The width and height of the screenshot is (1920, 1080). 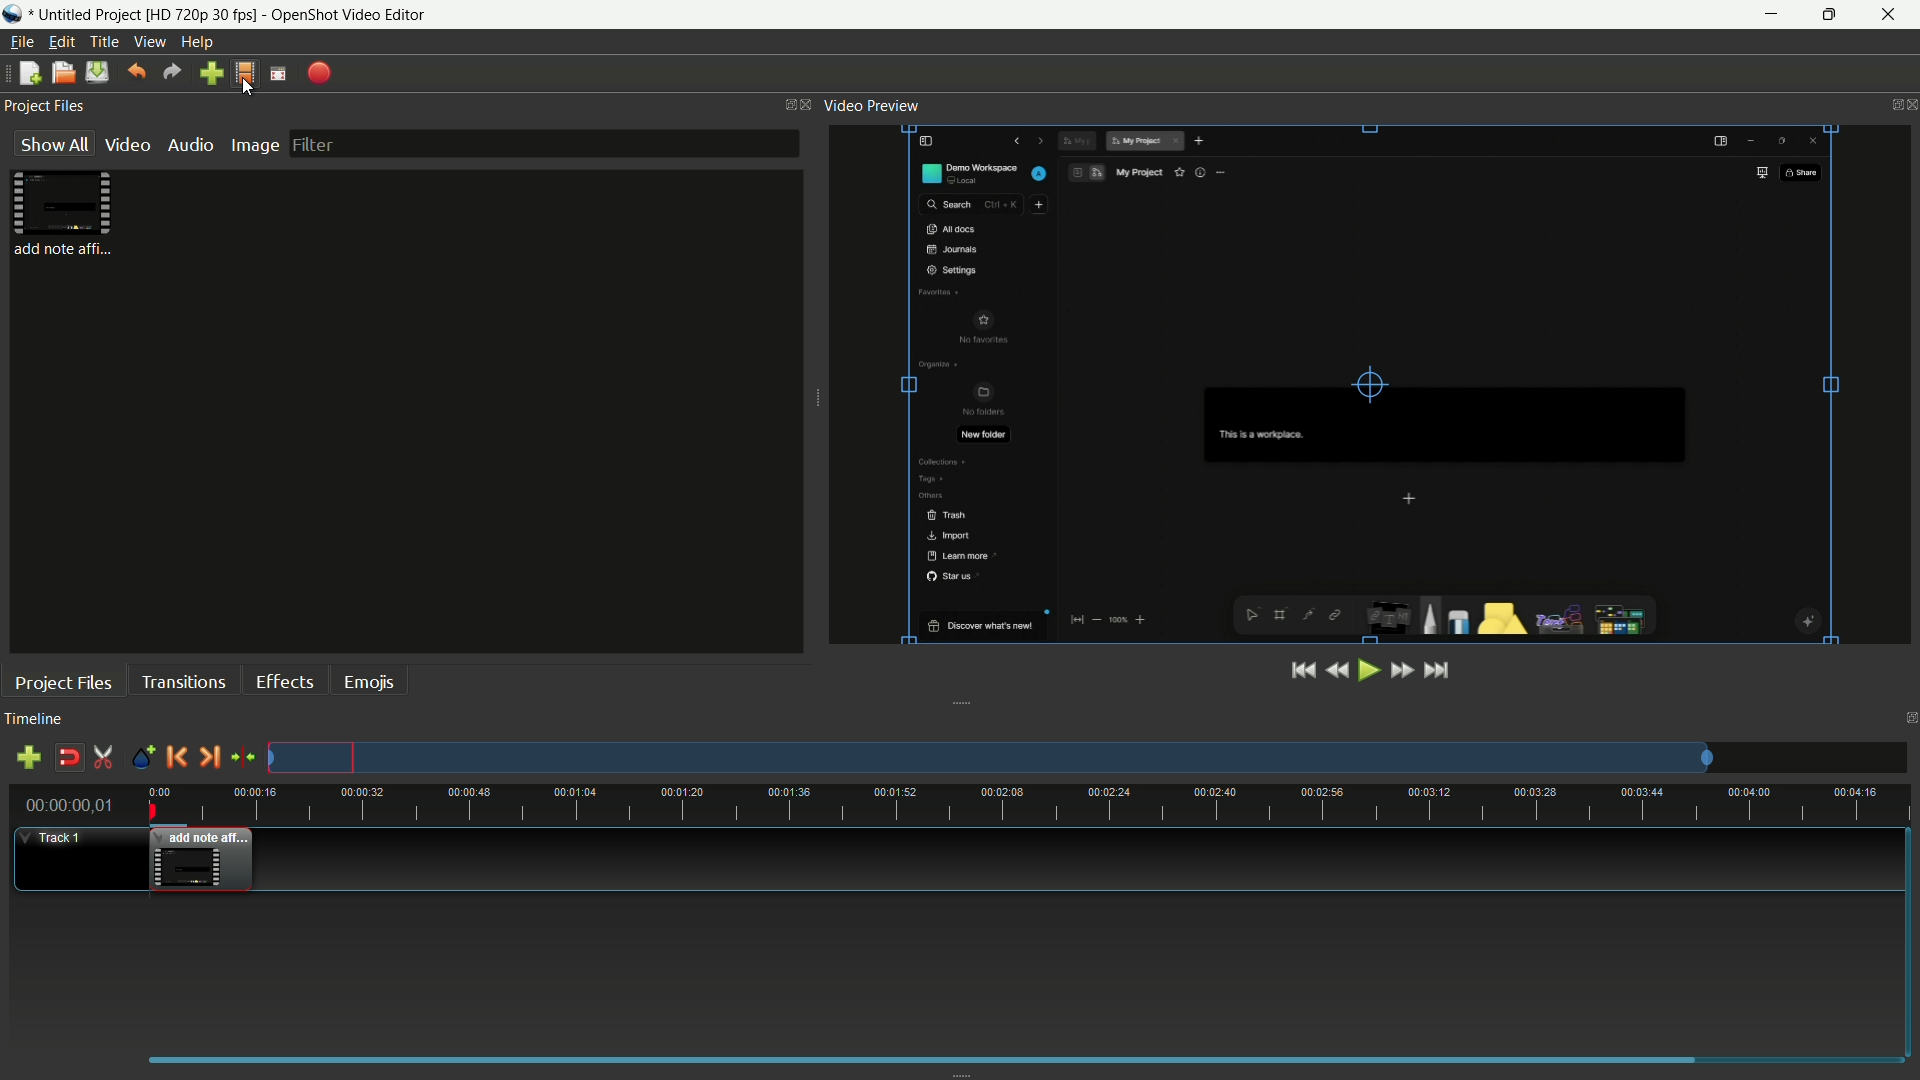 I want to click on maximize, so click(x=1832, y=15).